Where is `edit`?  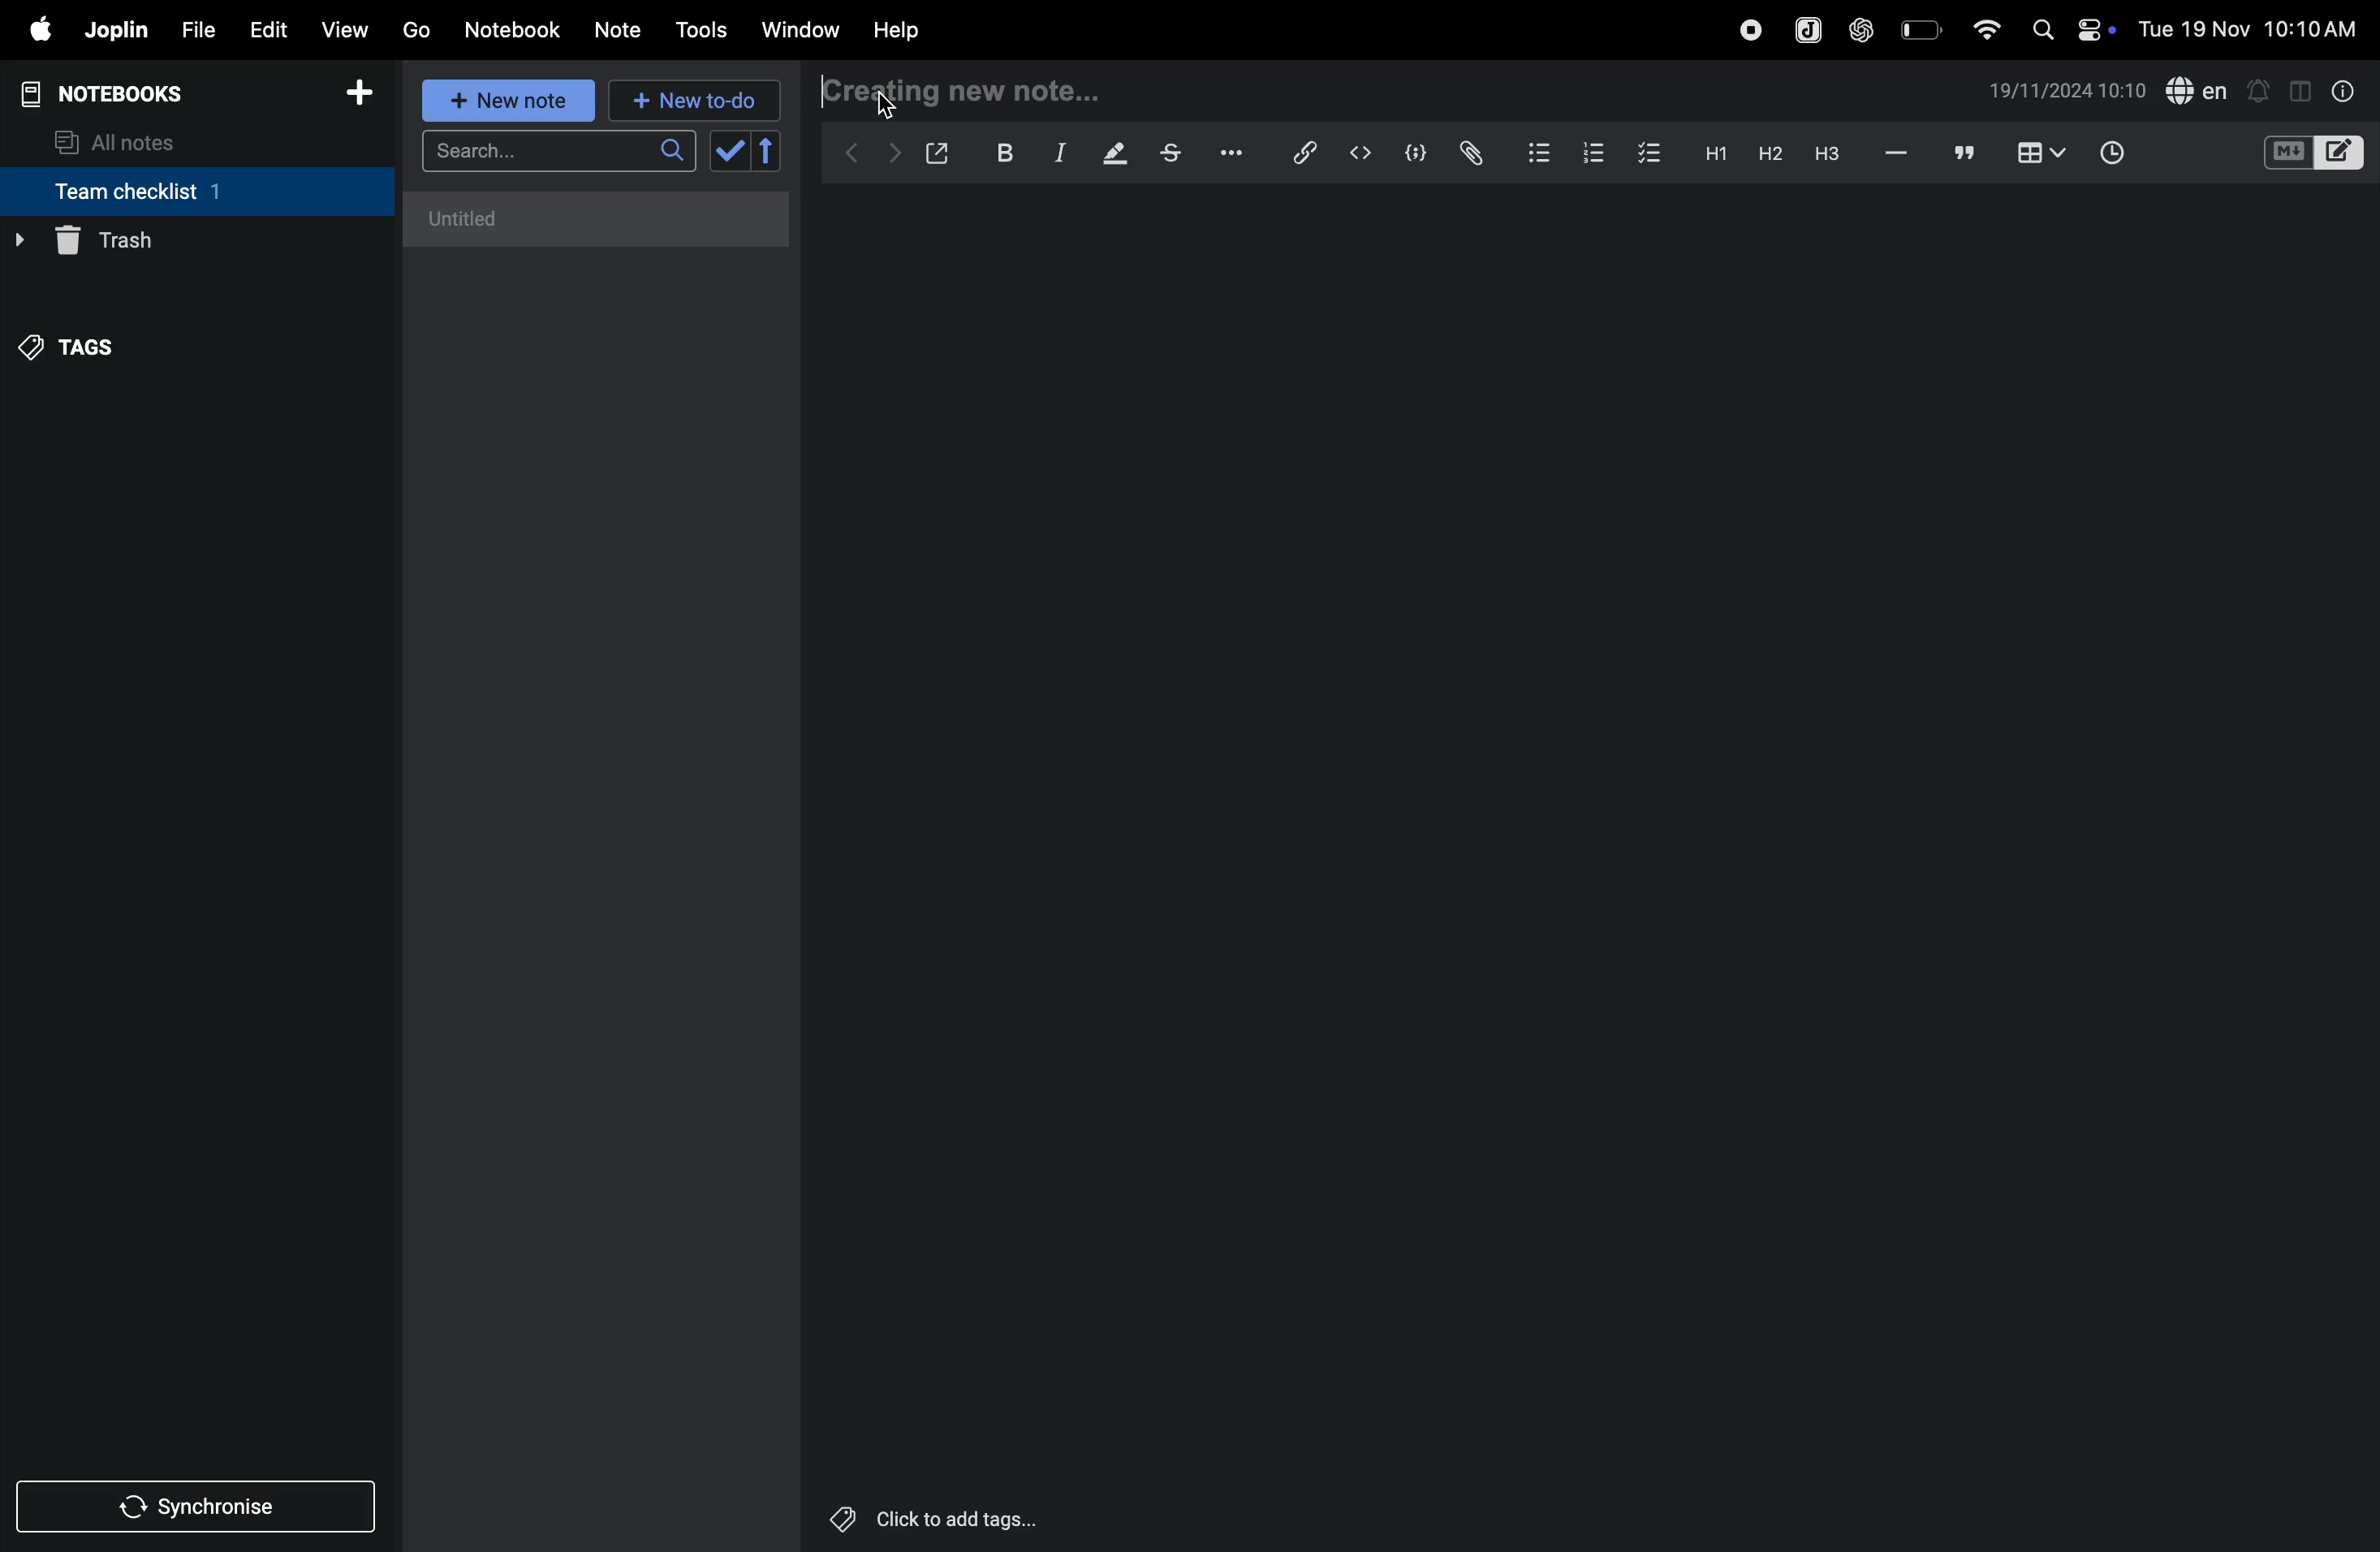 edit is located at coordinates (268, 28).